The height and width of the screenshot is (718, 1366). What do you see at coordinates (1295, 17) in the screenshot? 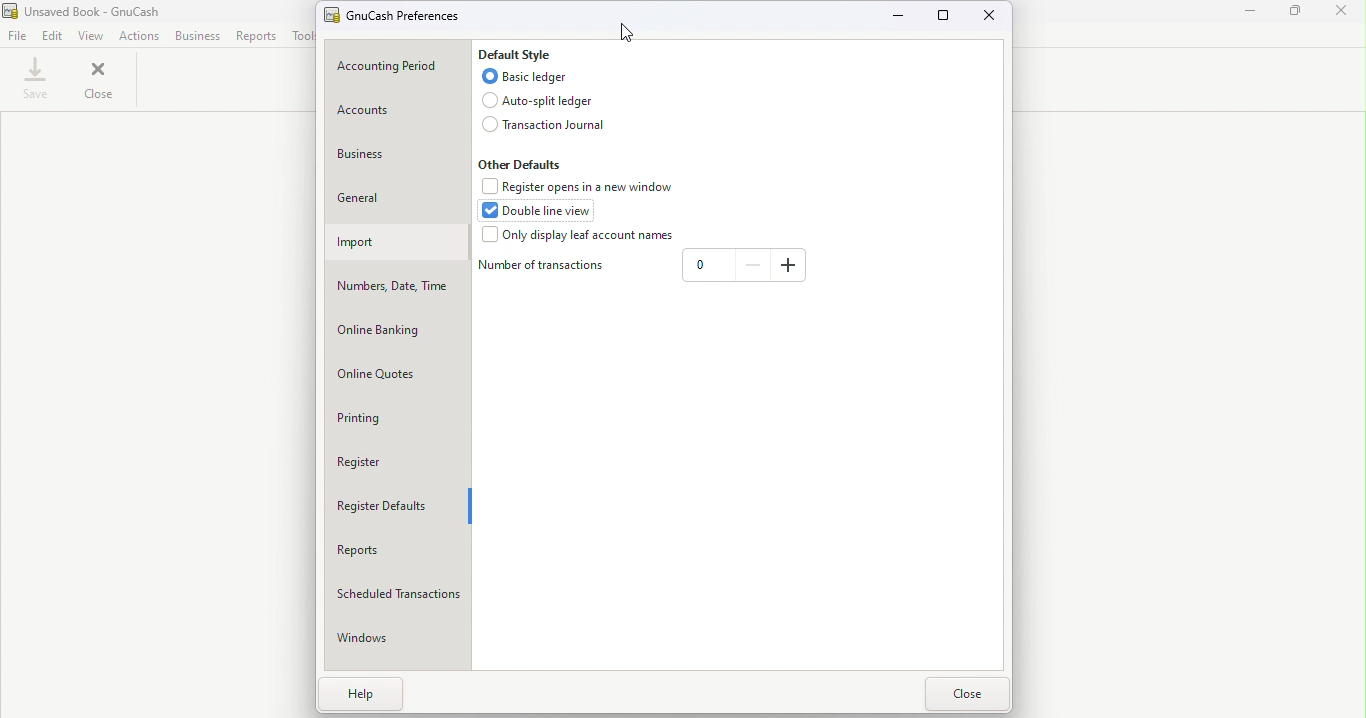
I see `Maximize` at bounding box center [1295, 17].